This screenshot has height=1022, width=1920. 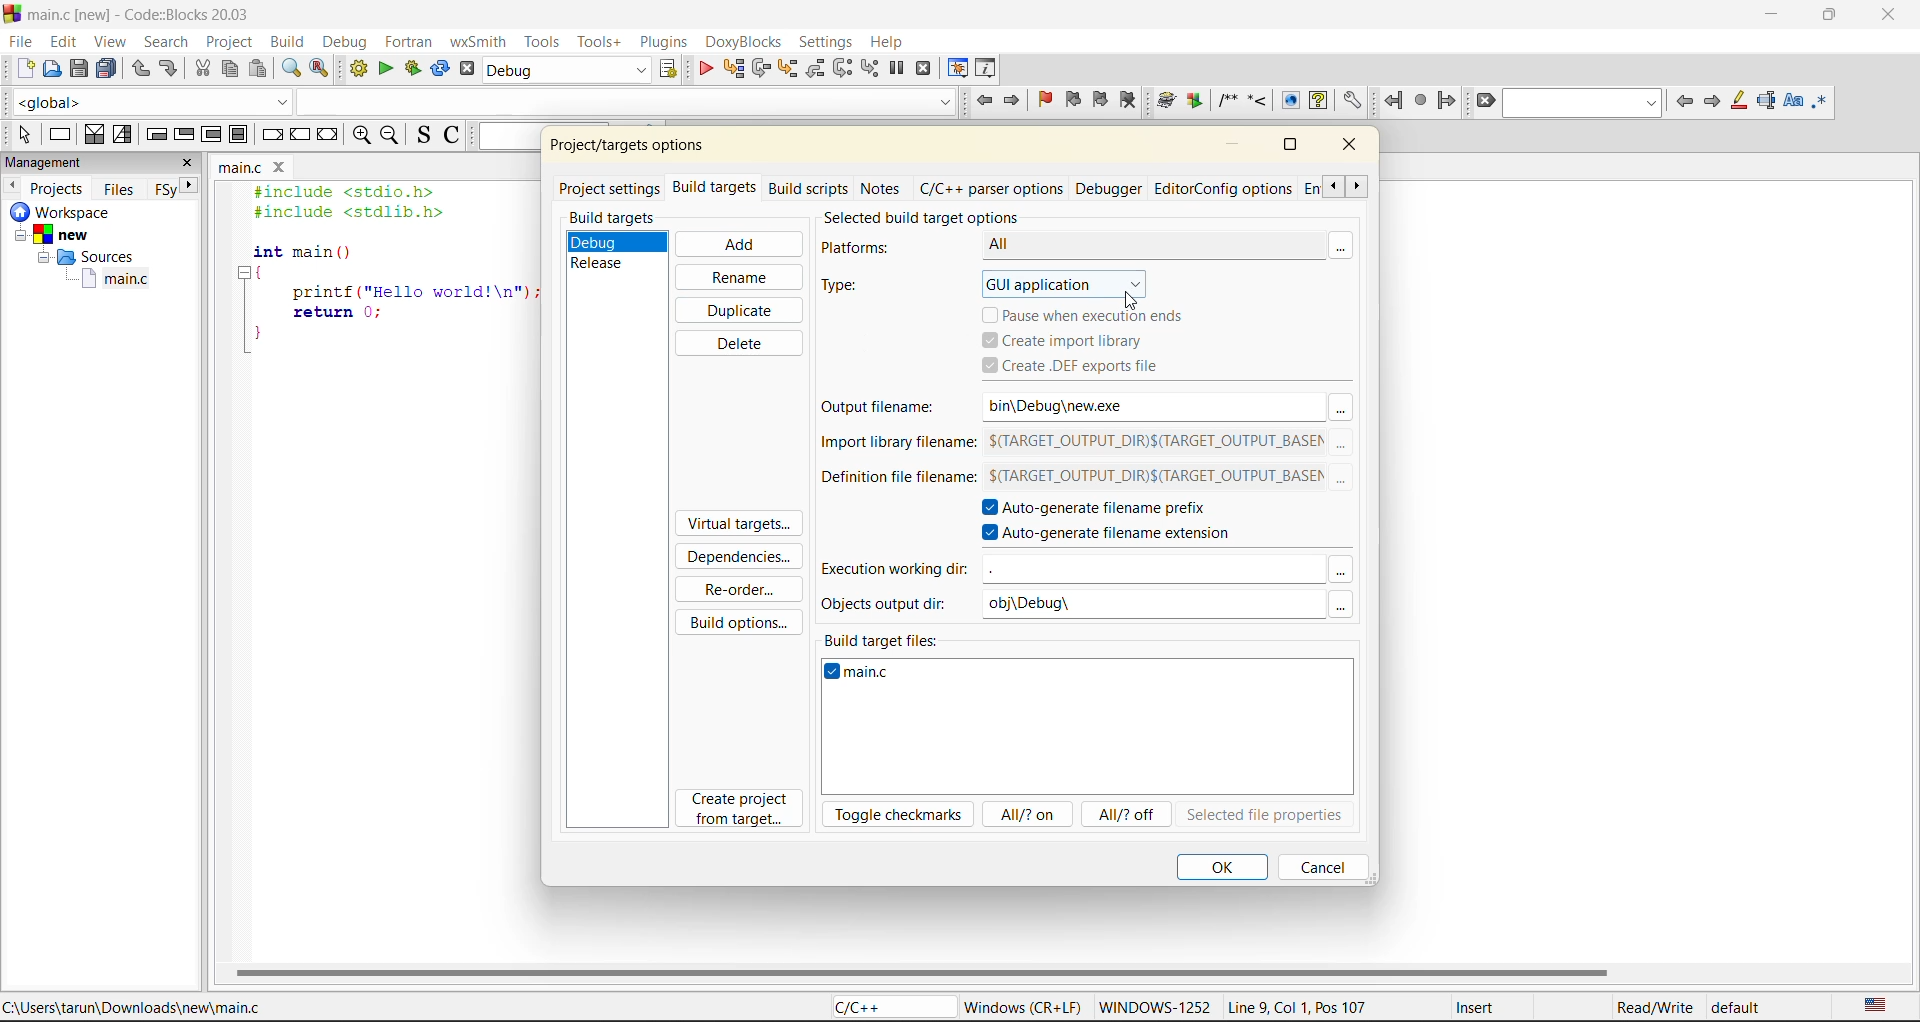 I want to click on scroll front, so click(x=1357, y=189).